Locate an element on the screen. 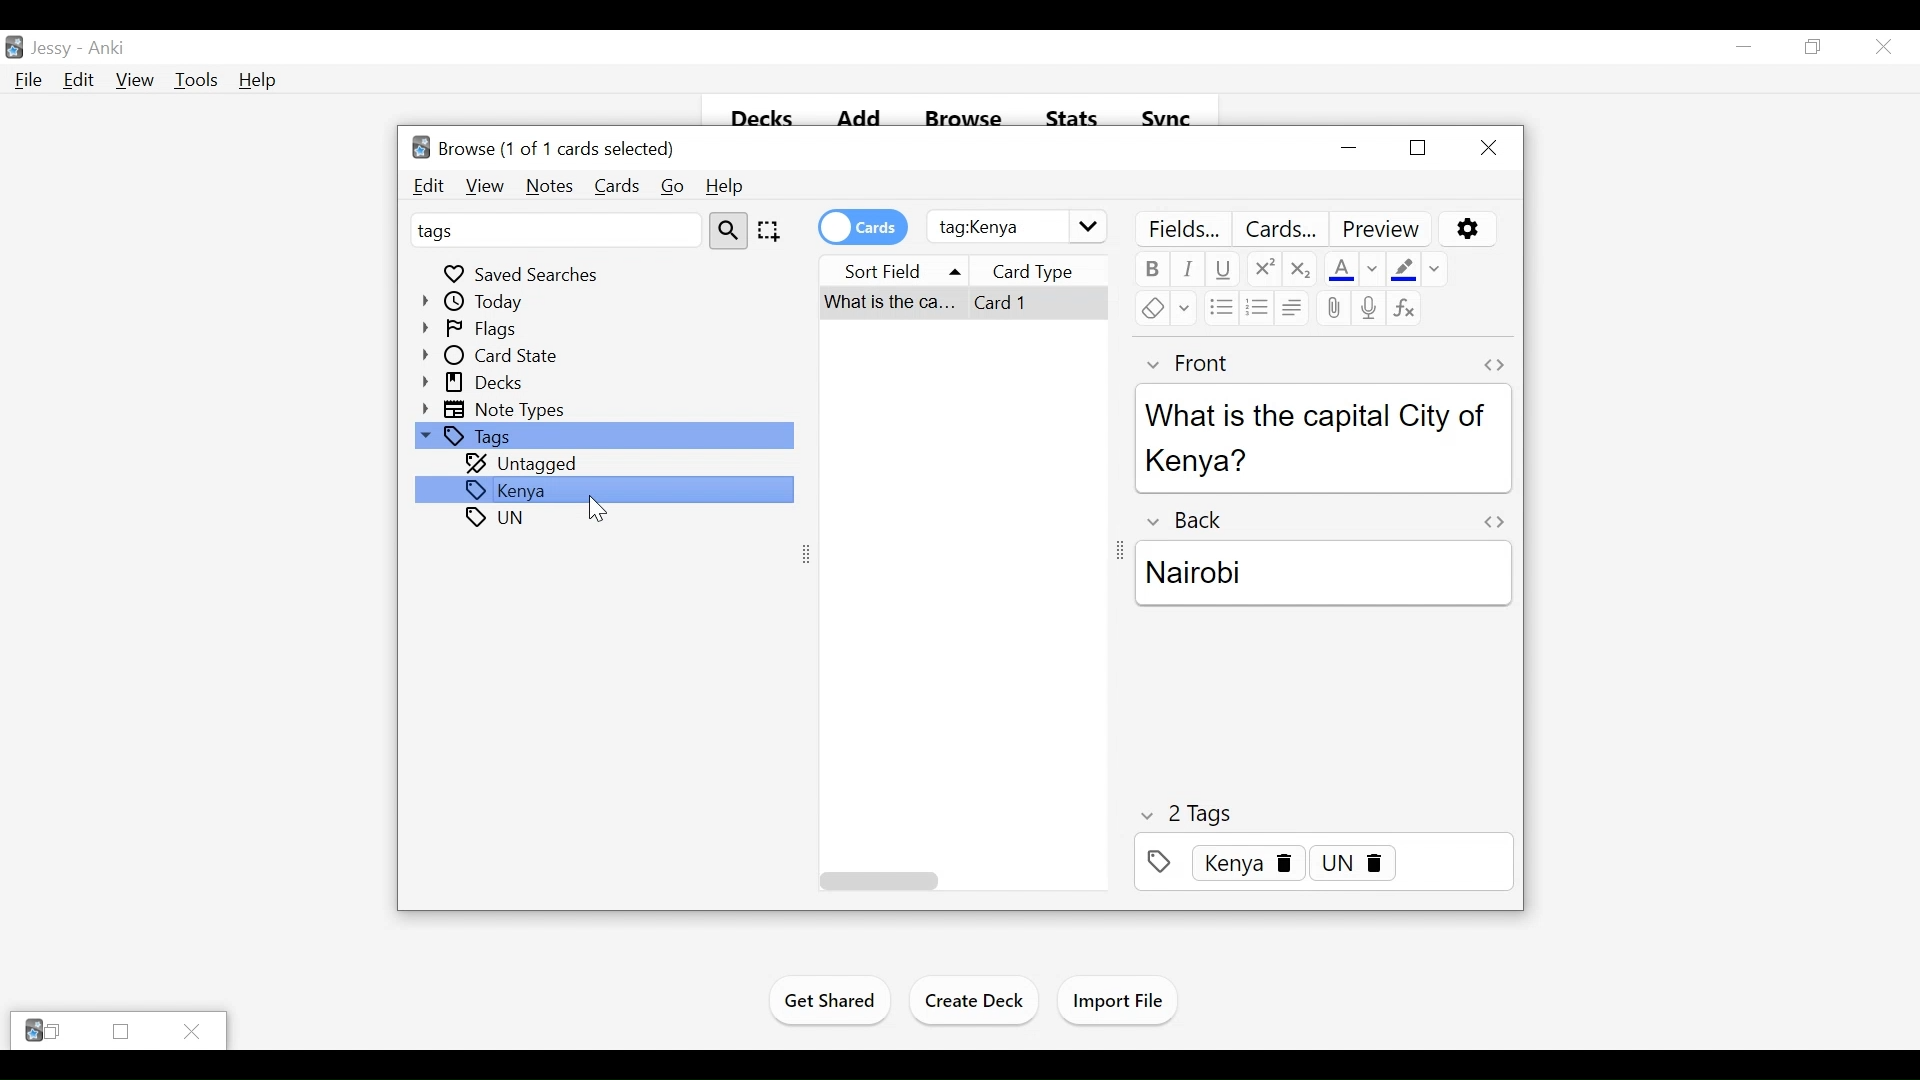 This screenshot has width=1920, height=1080. Remove Formatting is located at coordinates (1151, 308).